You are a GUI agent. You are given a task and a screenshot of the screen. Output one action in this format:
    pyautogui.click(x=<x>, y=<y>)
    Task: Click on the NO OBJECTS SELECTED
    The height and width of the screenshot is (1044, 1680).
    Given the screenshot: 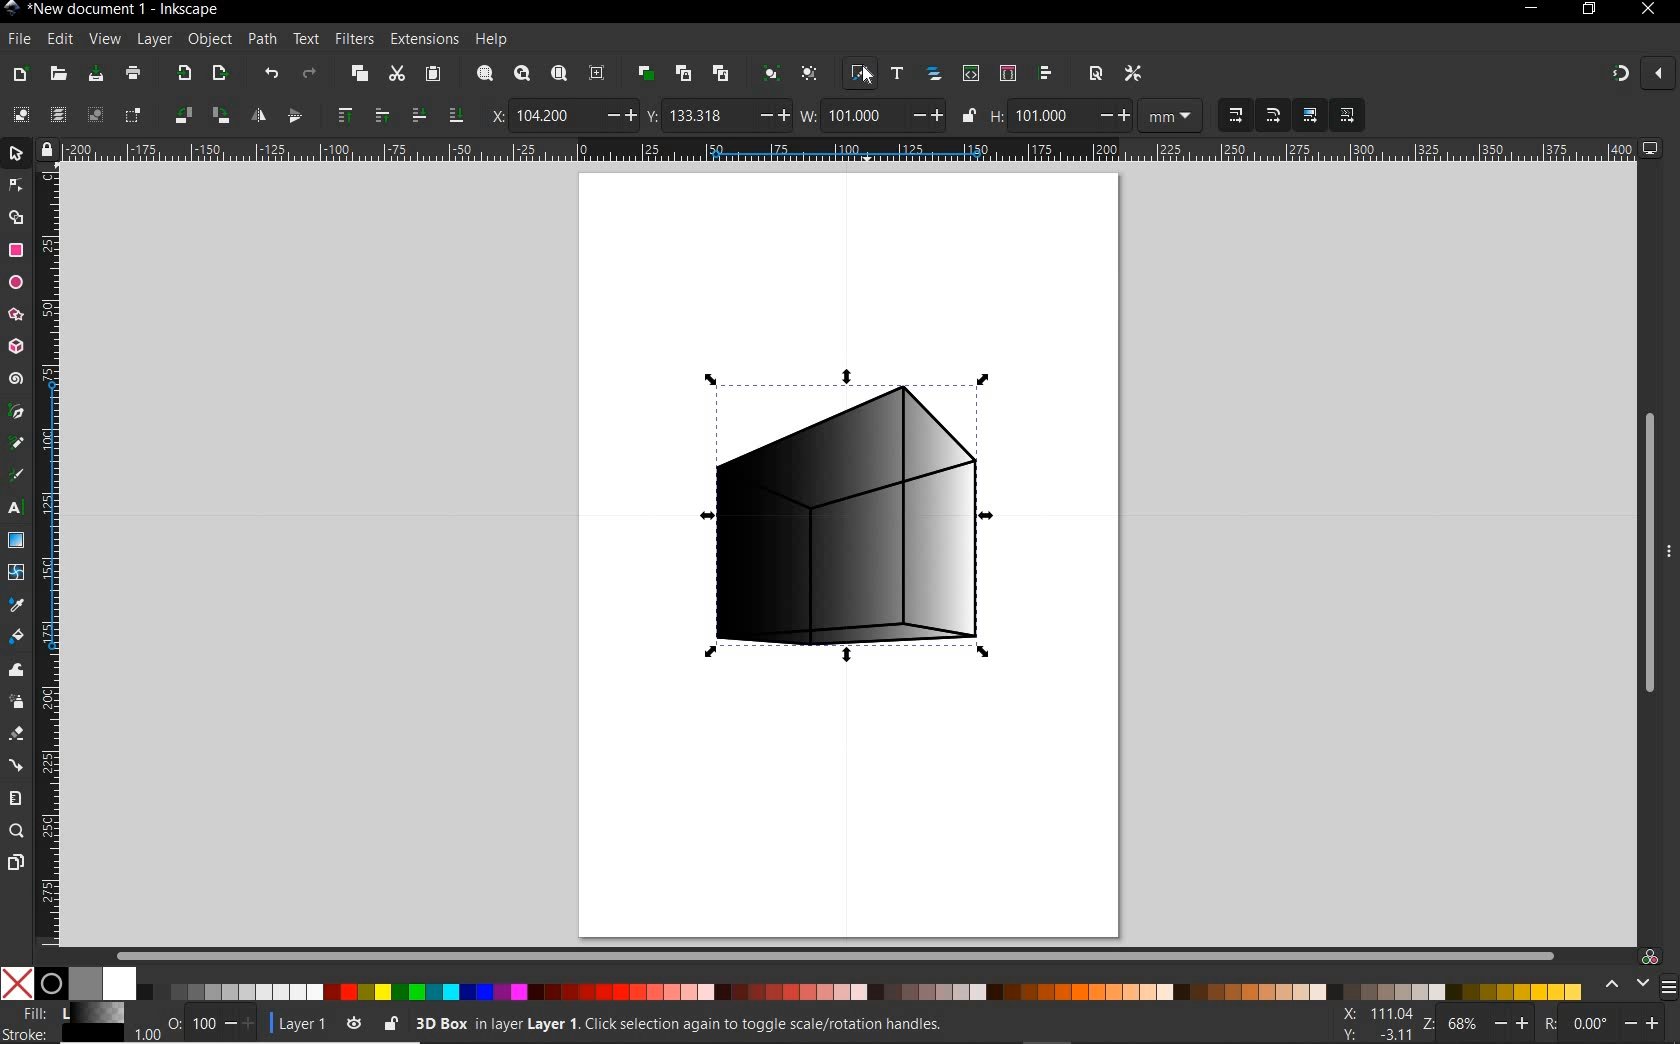 What is the action you would take?
    pyautogui.click(x=788, y=1027)
    